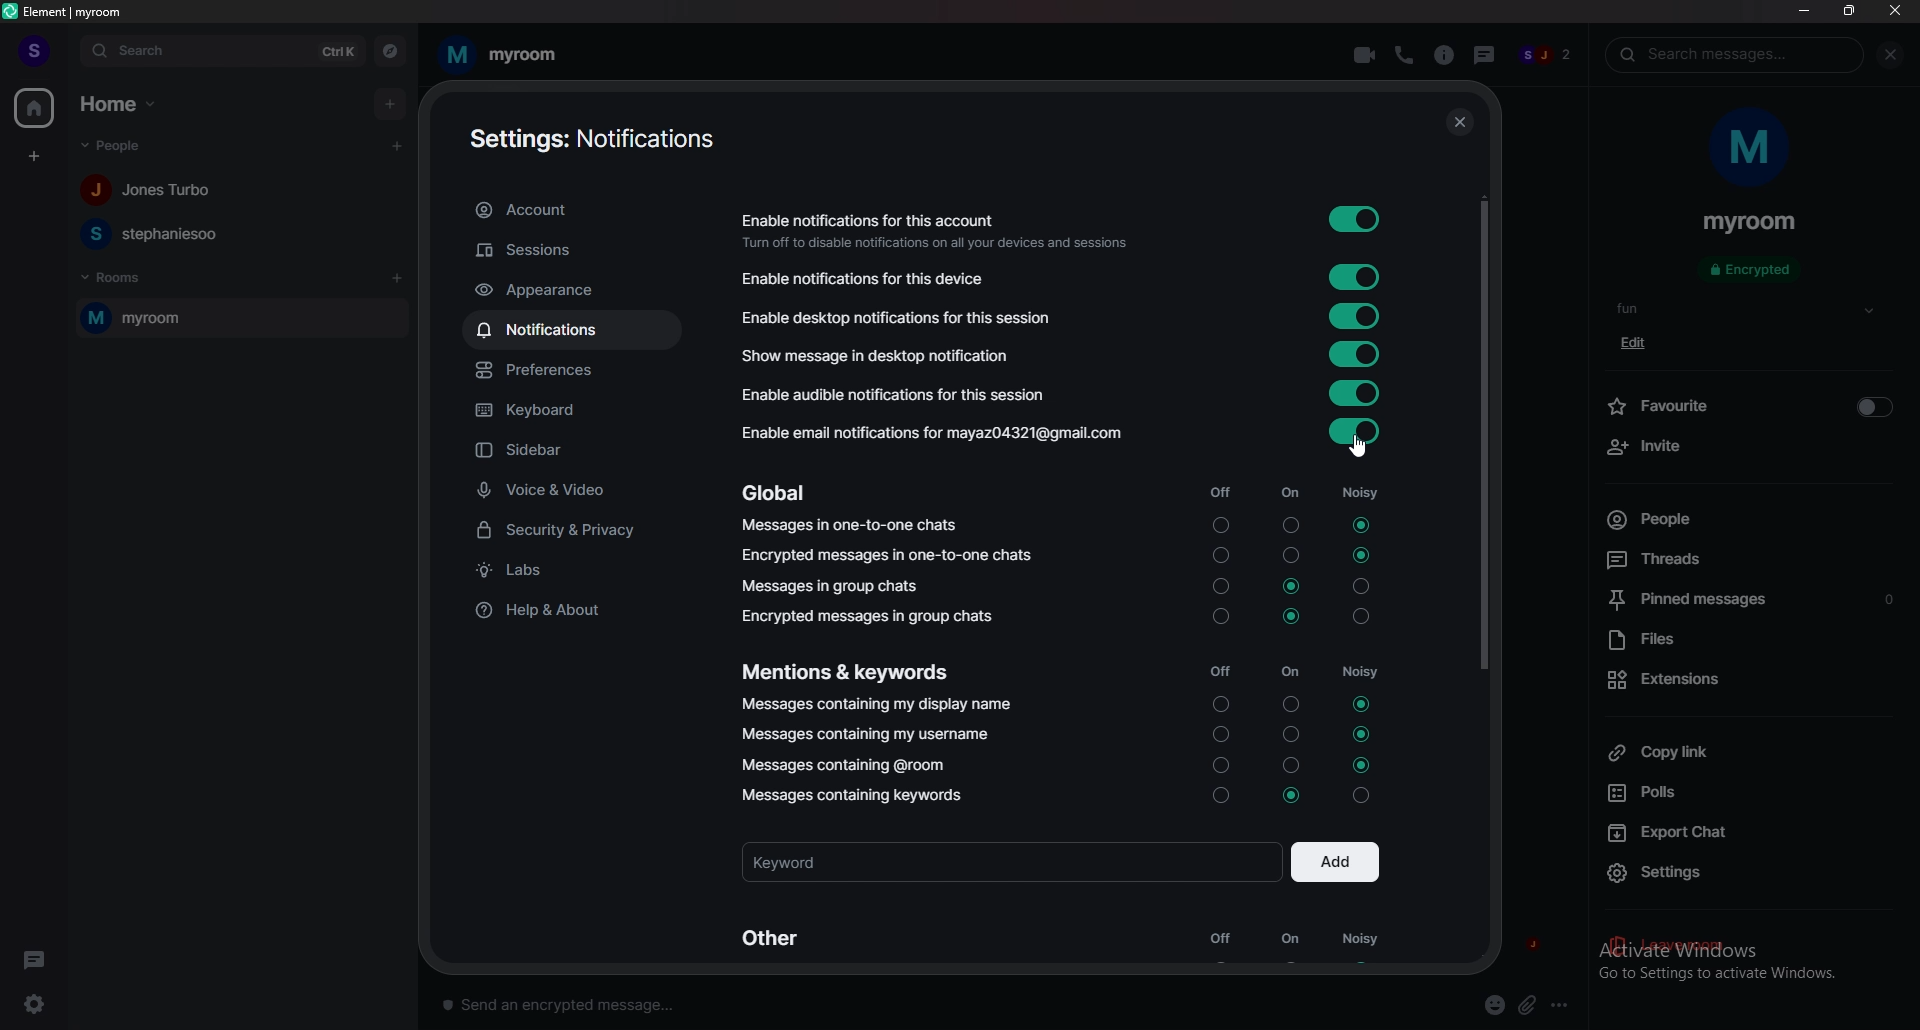  Describe the element at coordinates (33, 156) in the screenshot. I see `create space` at that location.